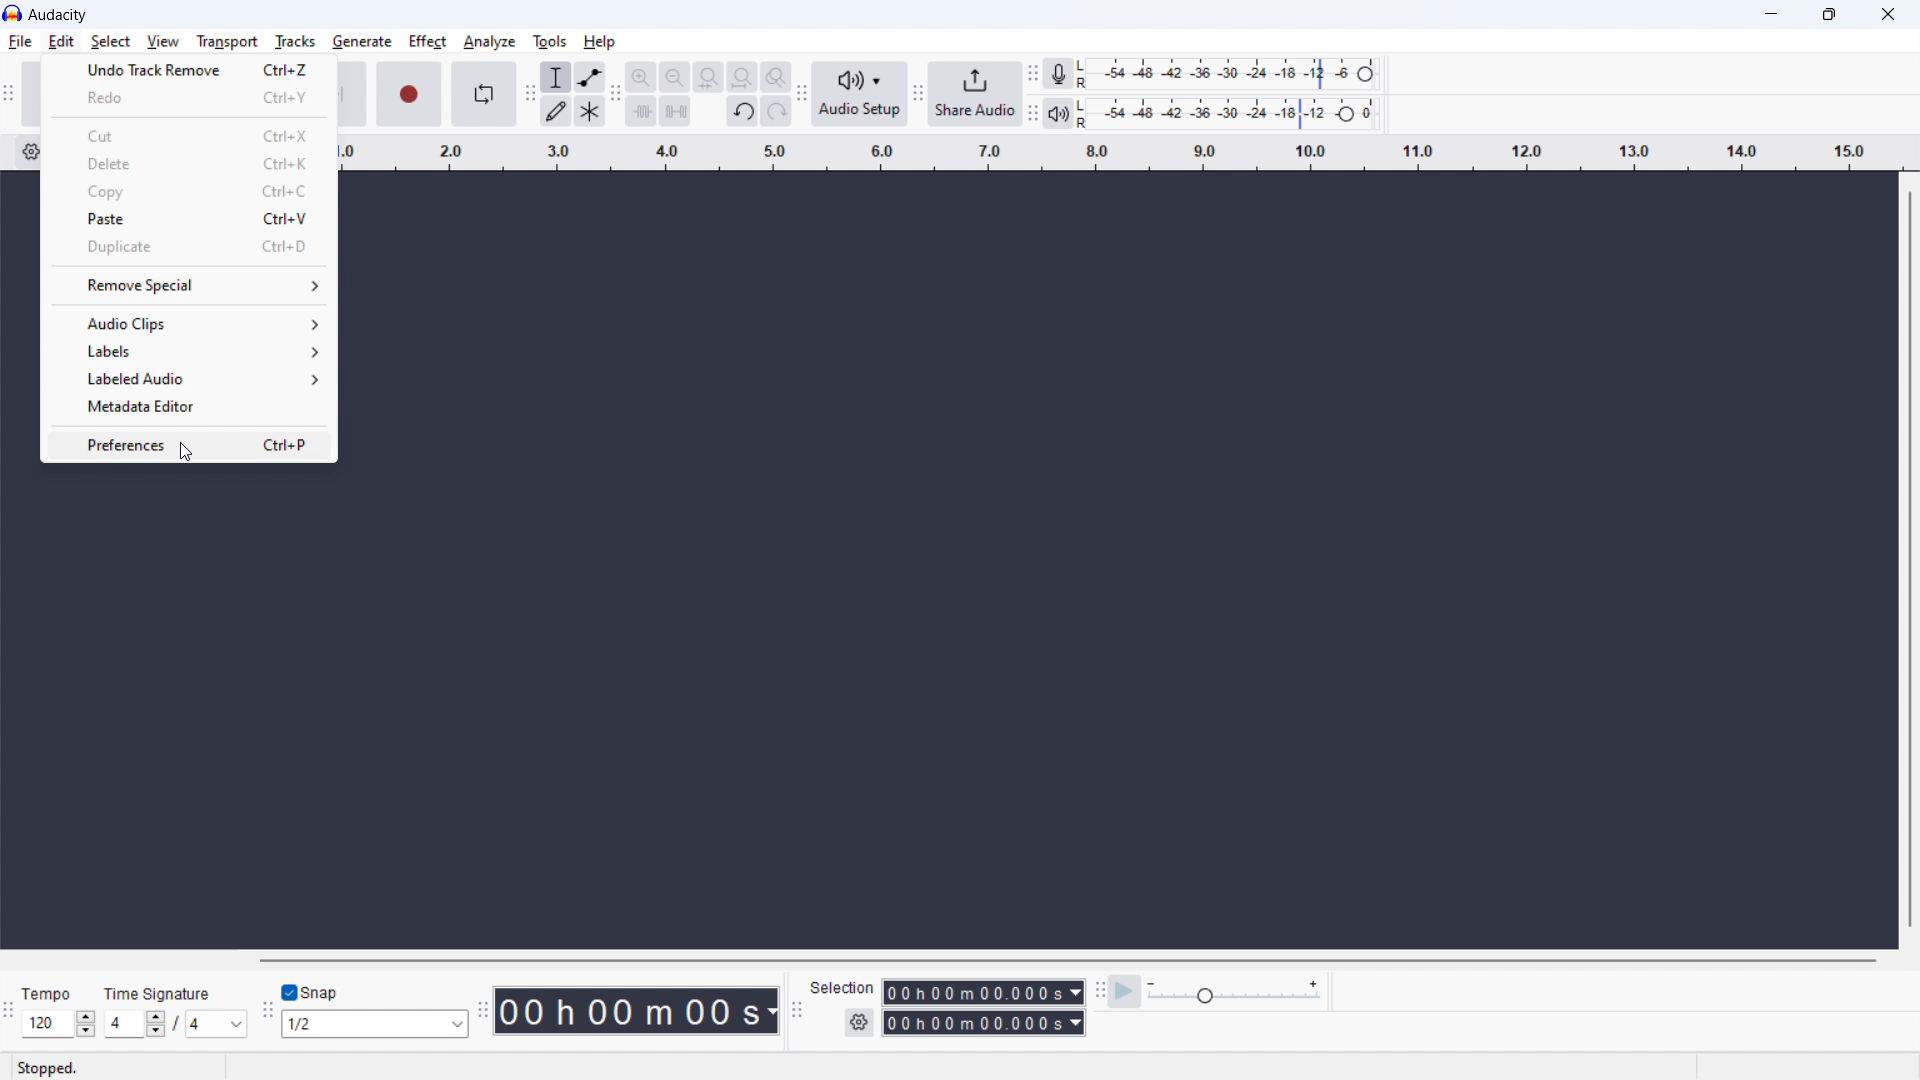 The height and width of the screenshot is (1080, 1920). What do you see at coordinates (773, 1012) in the screenshot?
I see `Duration measurement` at bounding box center [773, 1012].